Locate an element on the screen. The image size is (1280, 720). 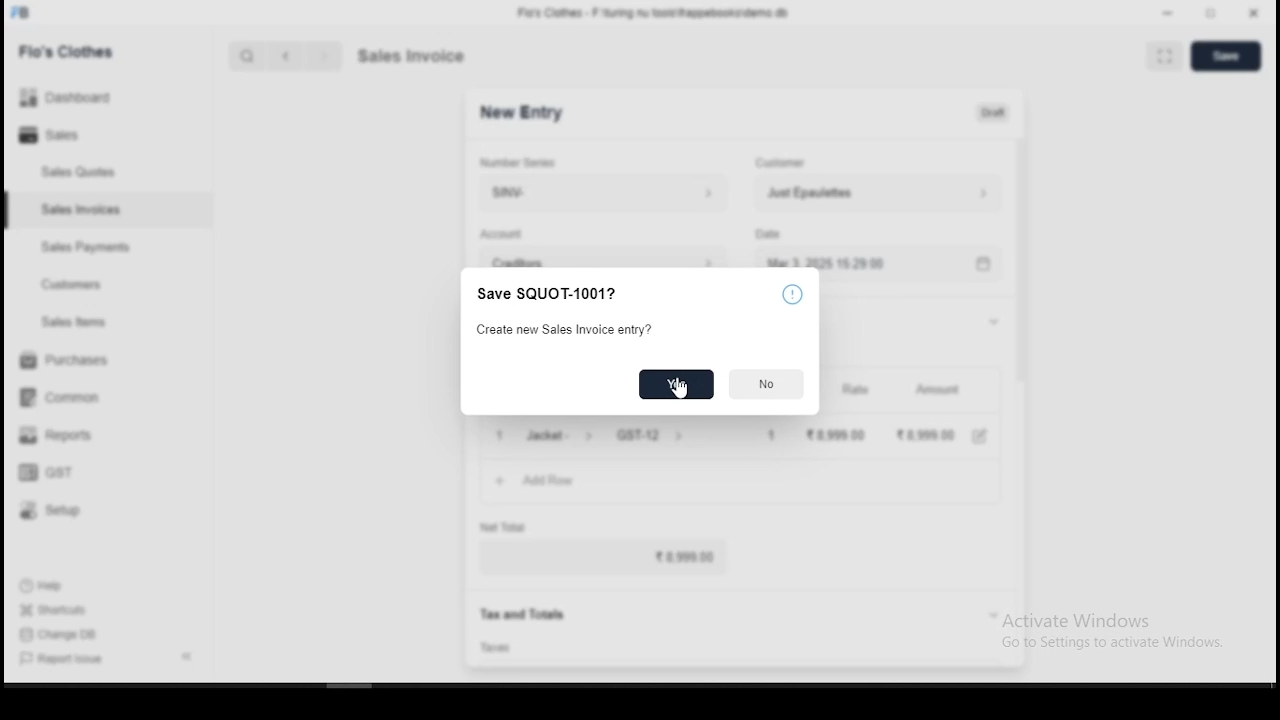
Dashboard is located at coordinates (75, 98).